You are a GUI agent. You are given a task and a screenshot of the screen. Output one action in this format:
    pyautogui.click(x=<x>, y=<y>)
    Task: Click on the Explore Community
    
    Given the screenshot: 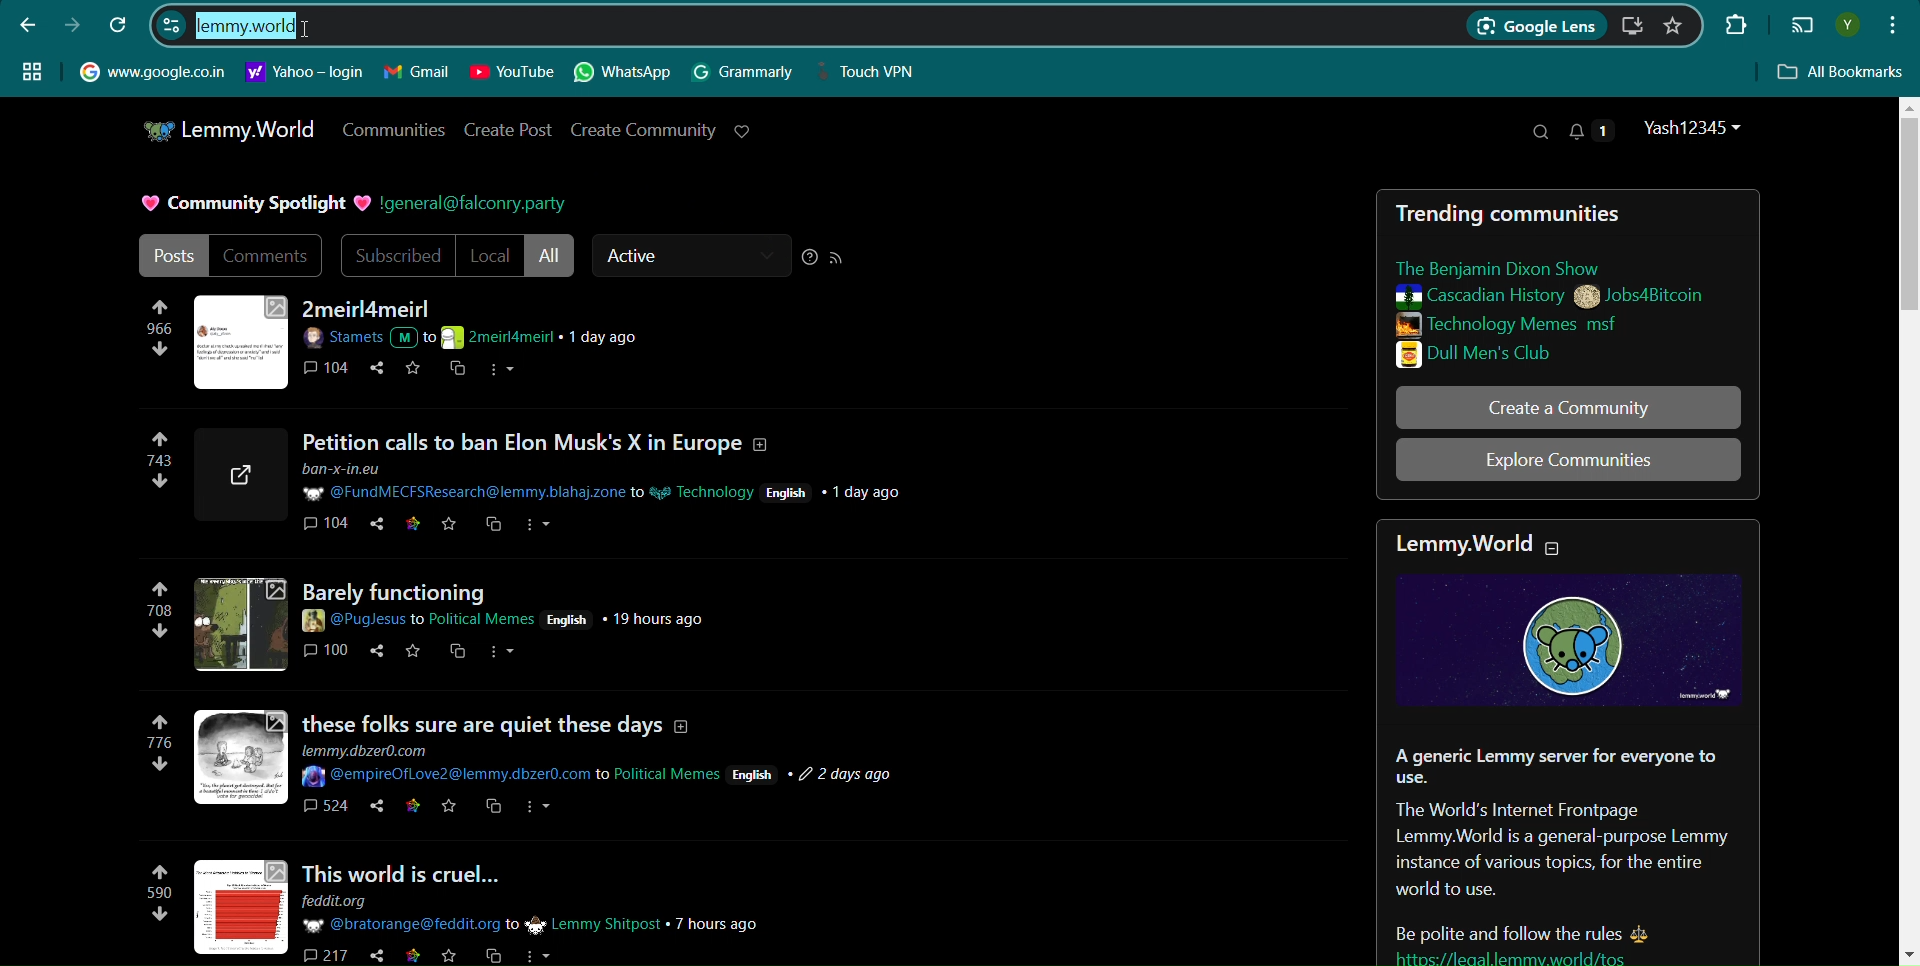 What is the action you would take?
    pyautogui.click(x=1568, y=460)
    